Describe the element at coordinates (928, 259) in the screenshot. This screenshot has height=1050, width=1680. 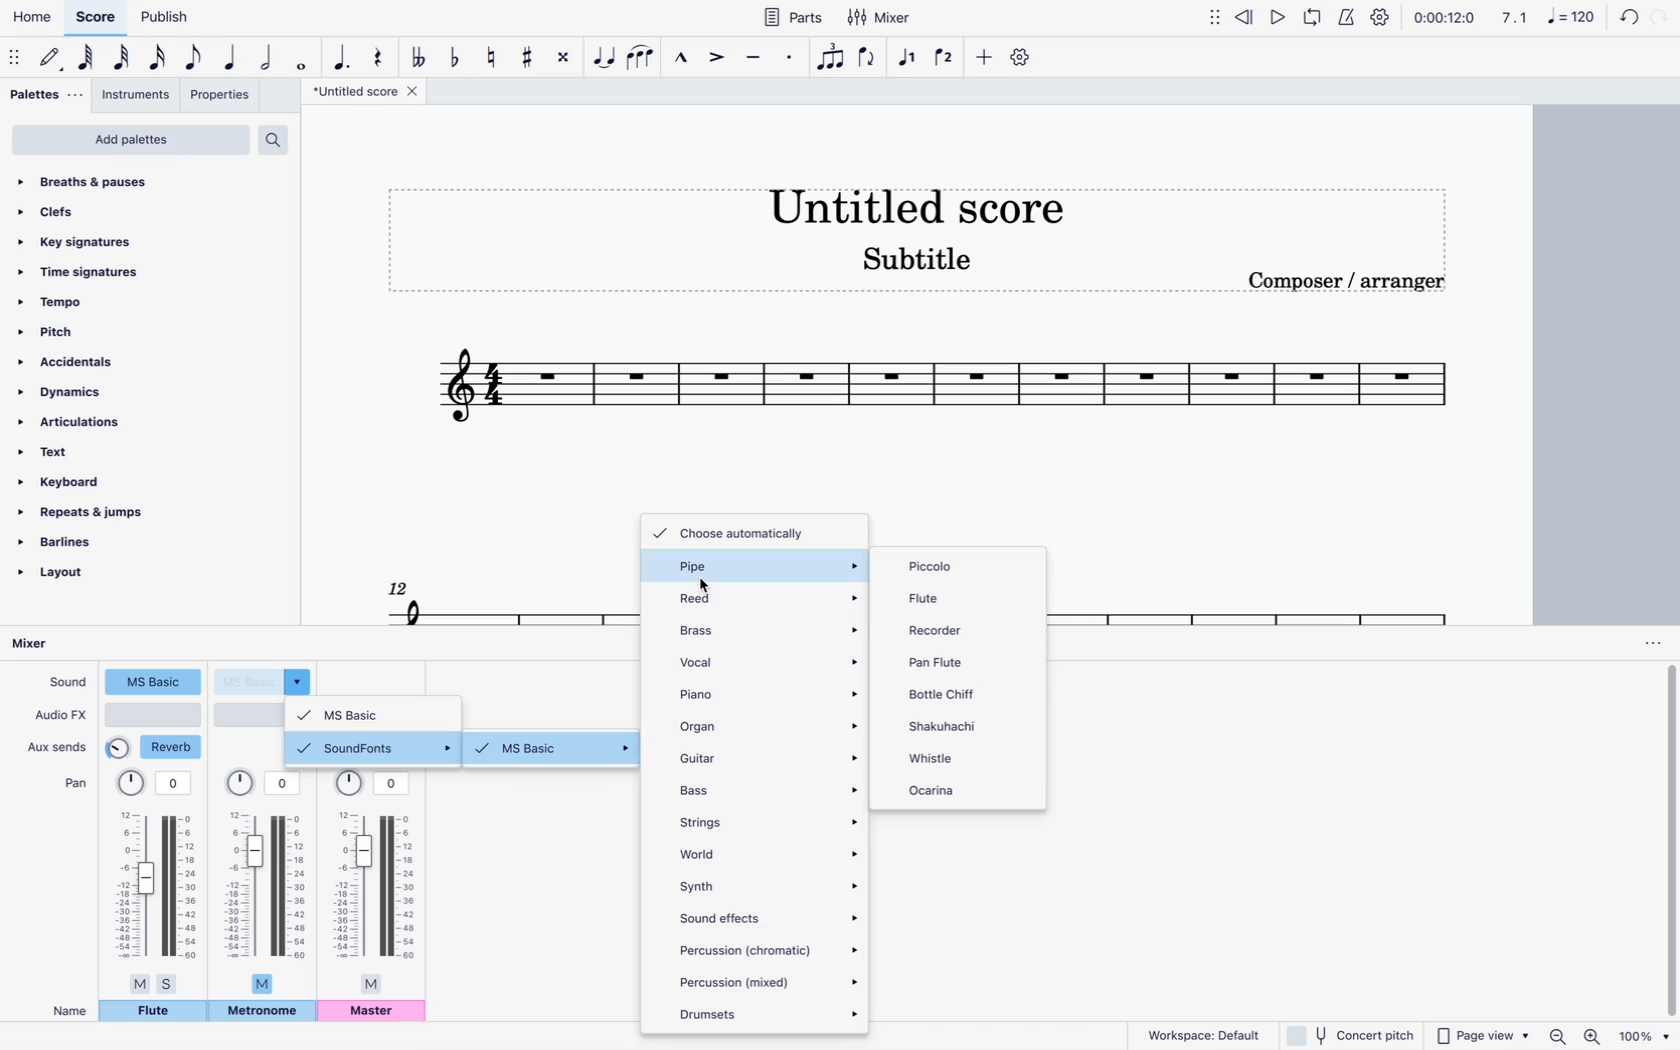
I see `score subtitle` at that location.